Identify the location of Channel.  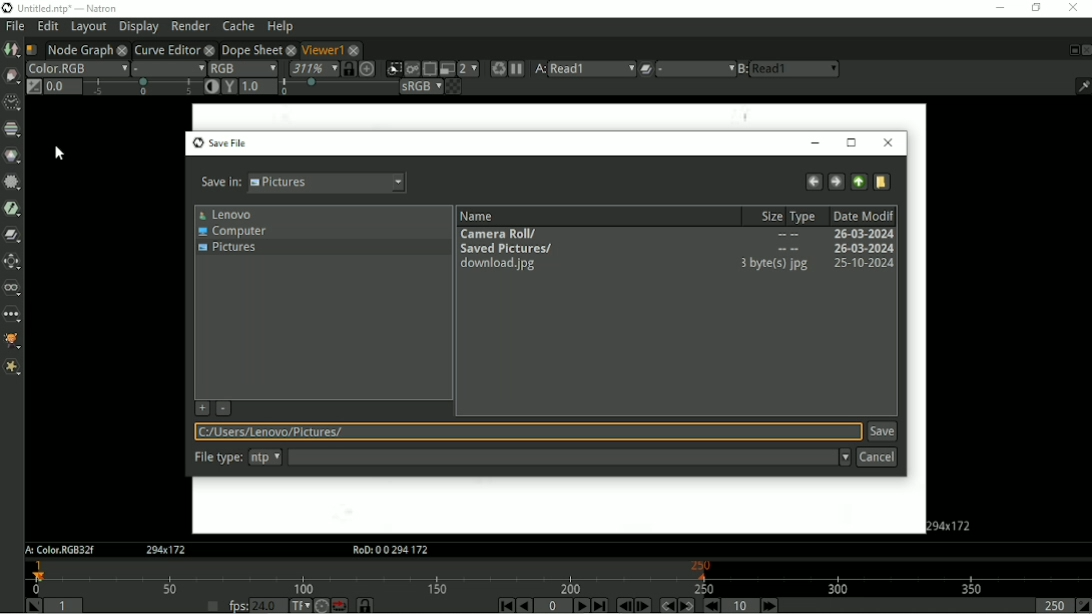
(13, 130).